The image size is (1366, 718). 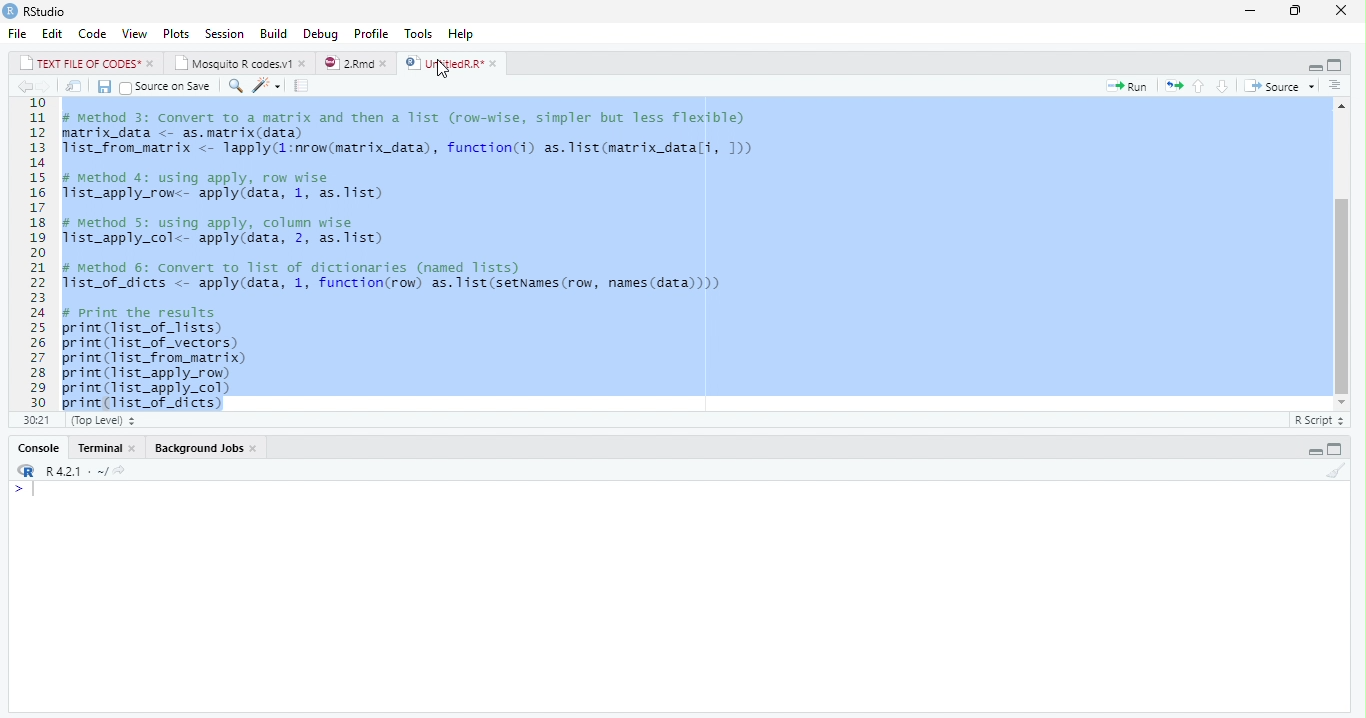 I want to click on Console, so click(x=39, y=447).